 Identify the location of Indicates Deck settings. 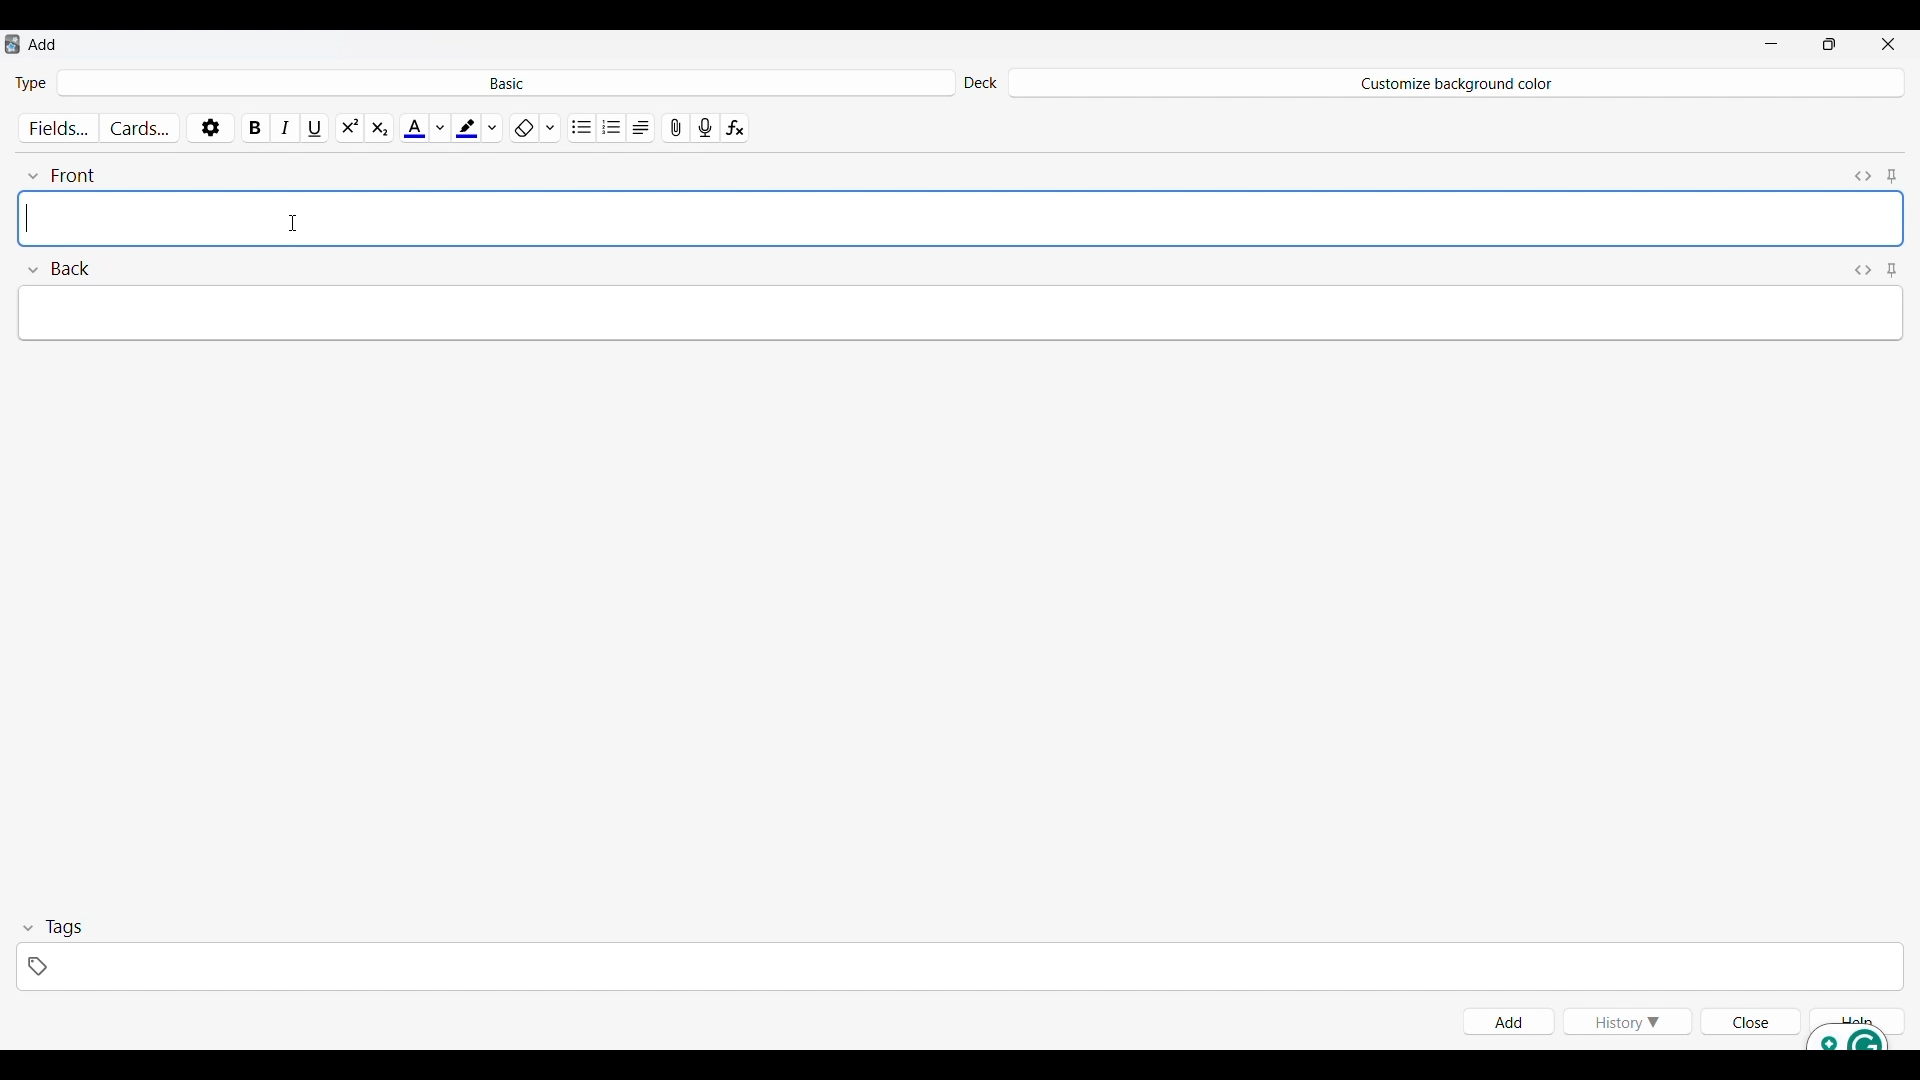
(980, 83).